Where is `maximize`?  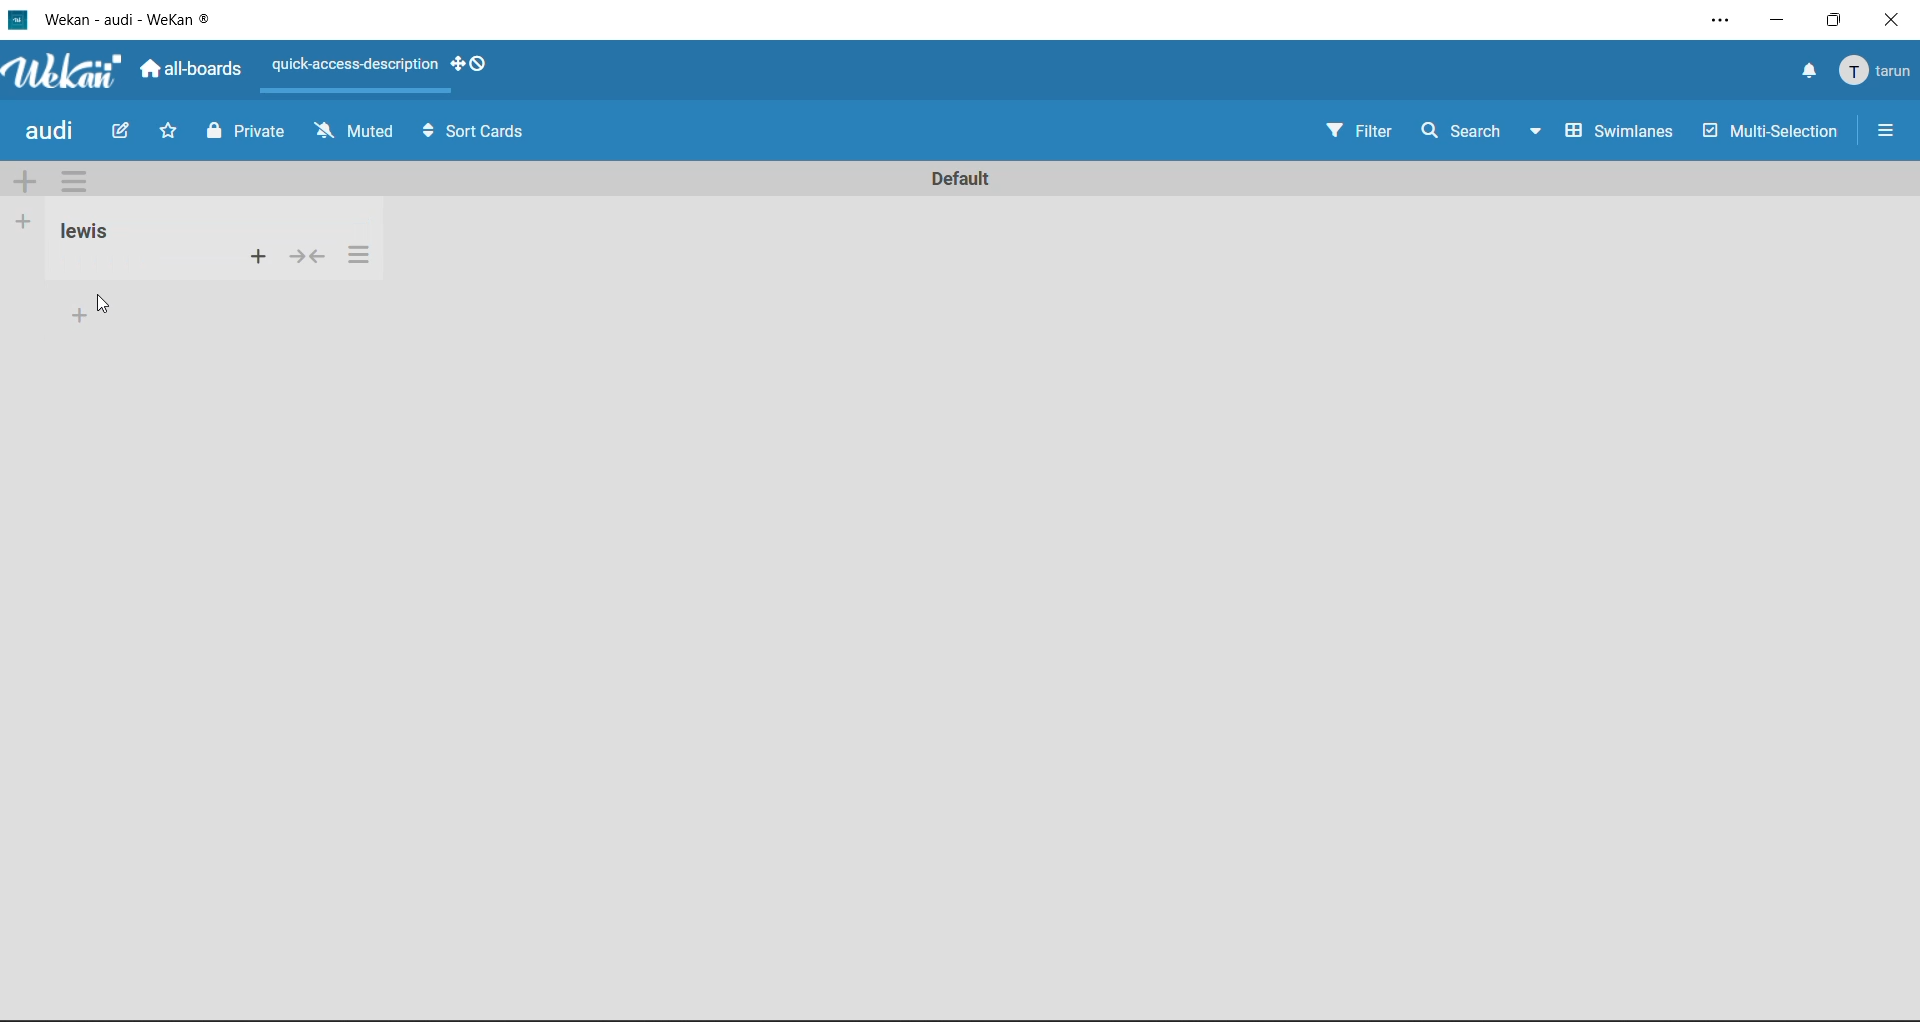
maximize is located at coordinates (1839, 21).